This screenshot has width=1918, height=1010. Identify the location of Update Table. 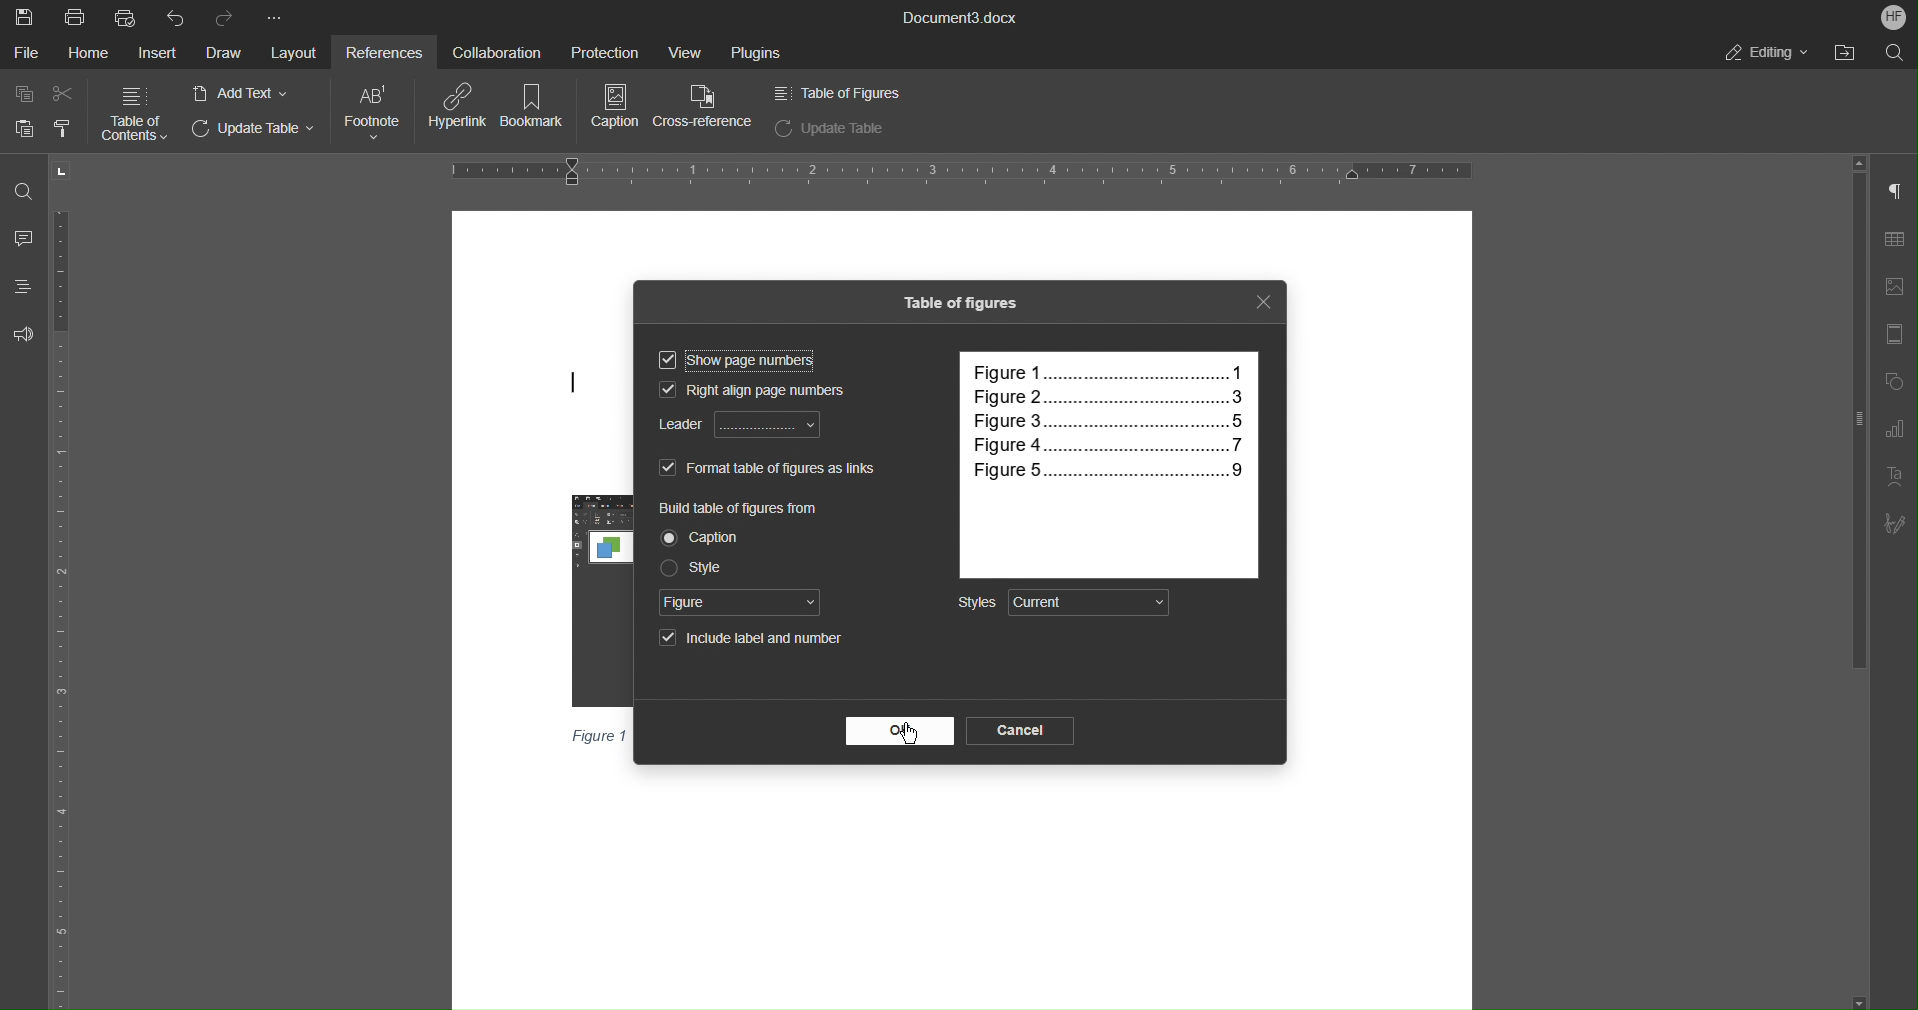
(831, 128).